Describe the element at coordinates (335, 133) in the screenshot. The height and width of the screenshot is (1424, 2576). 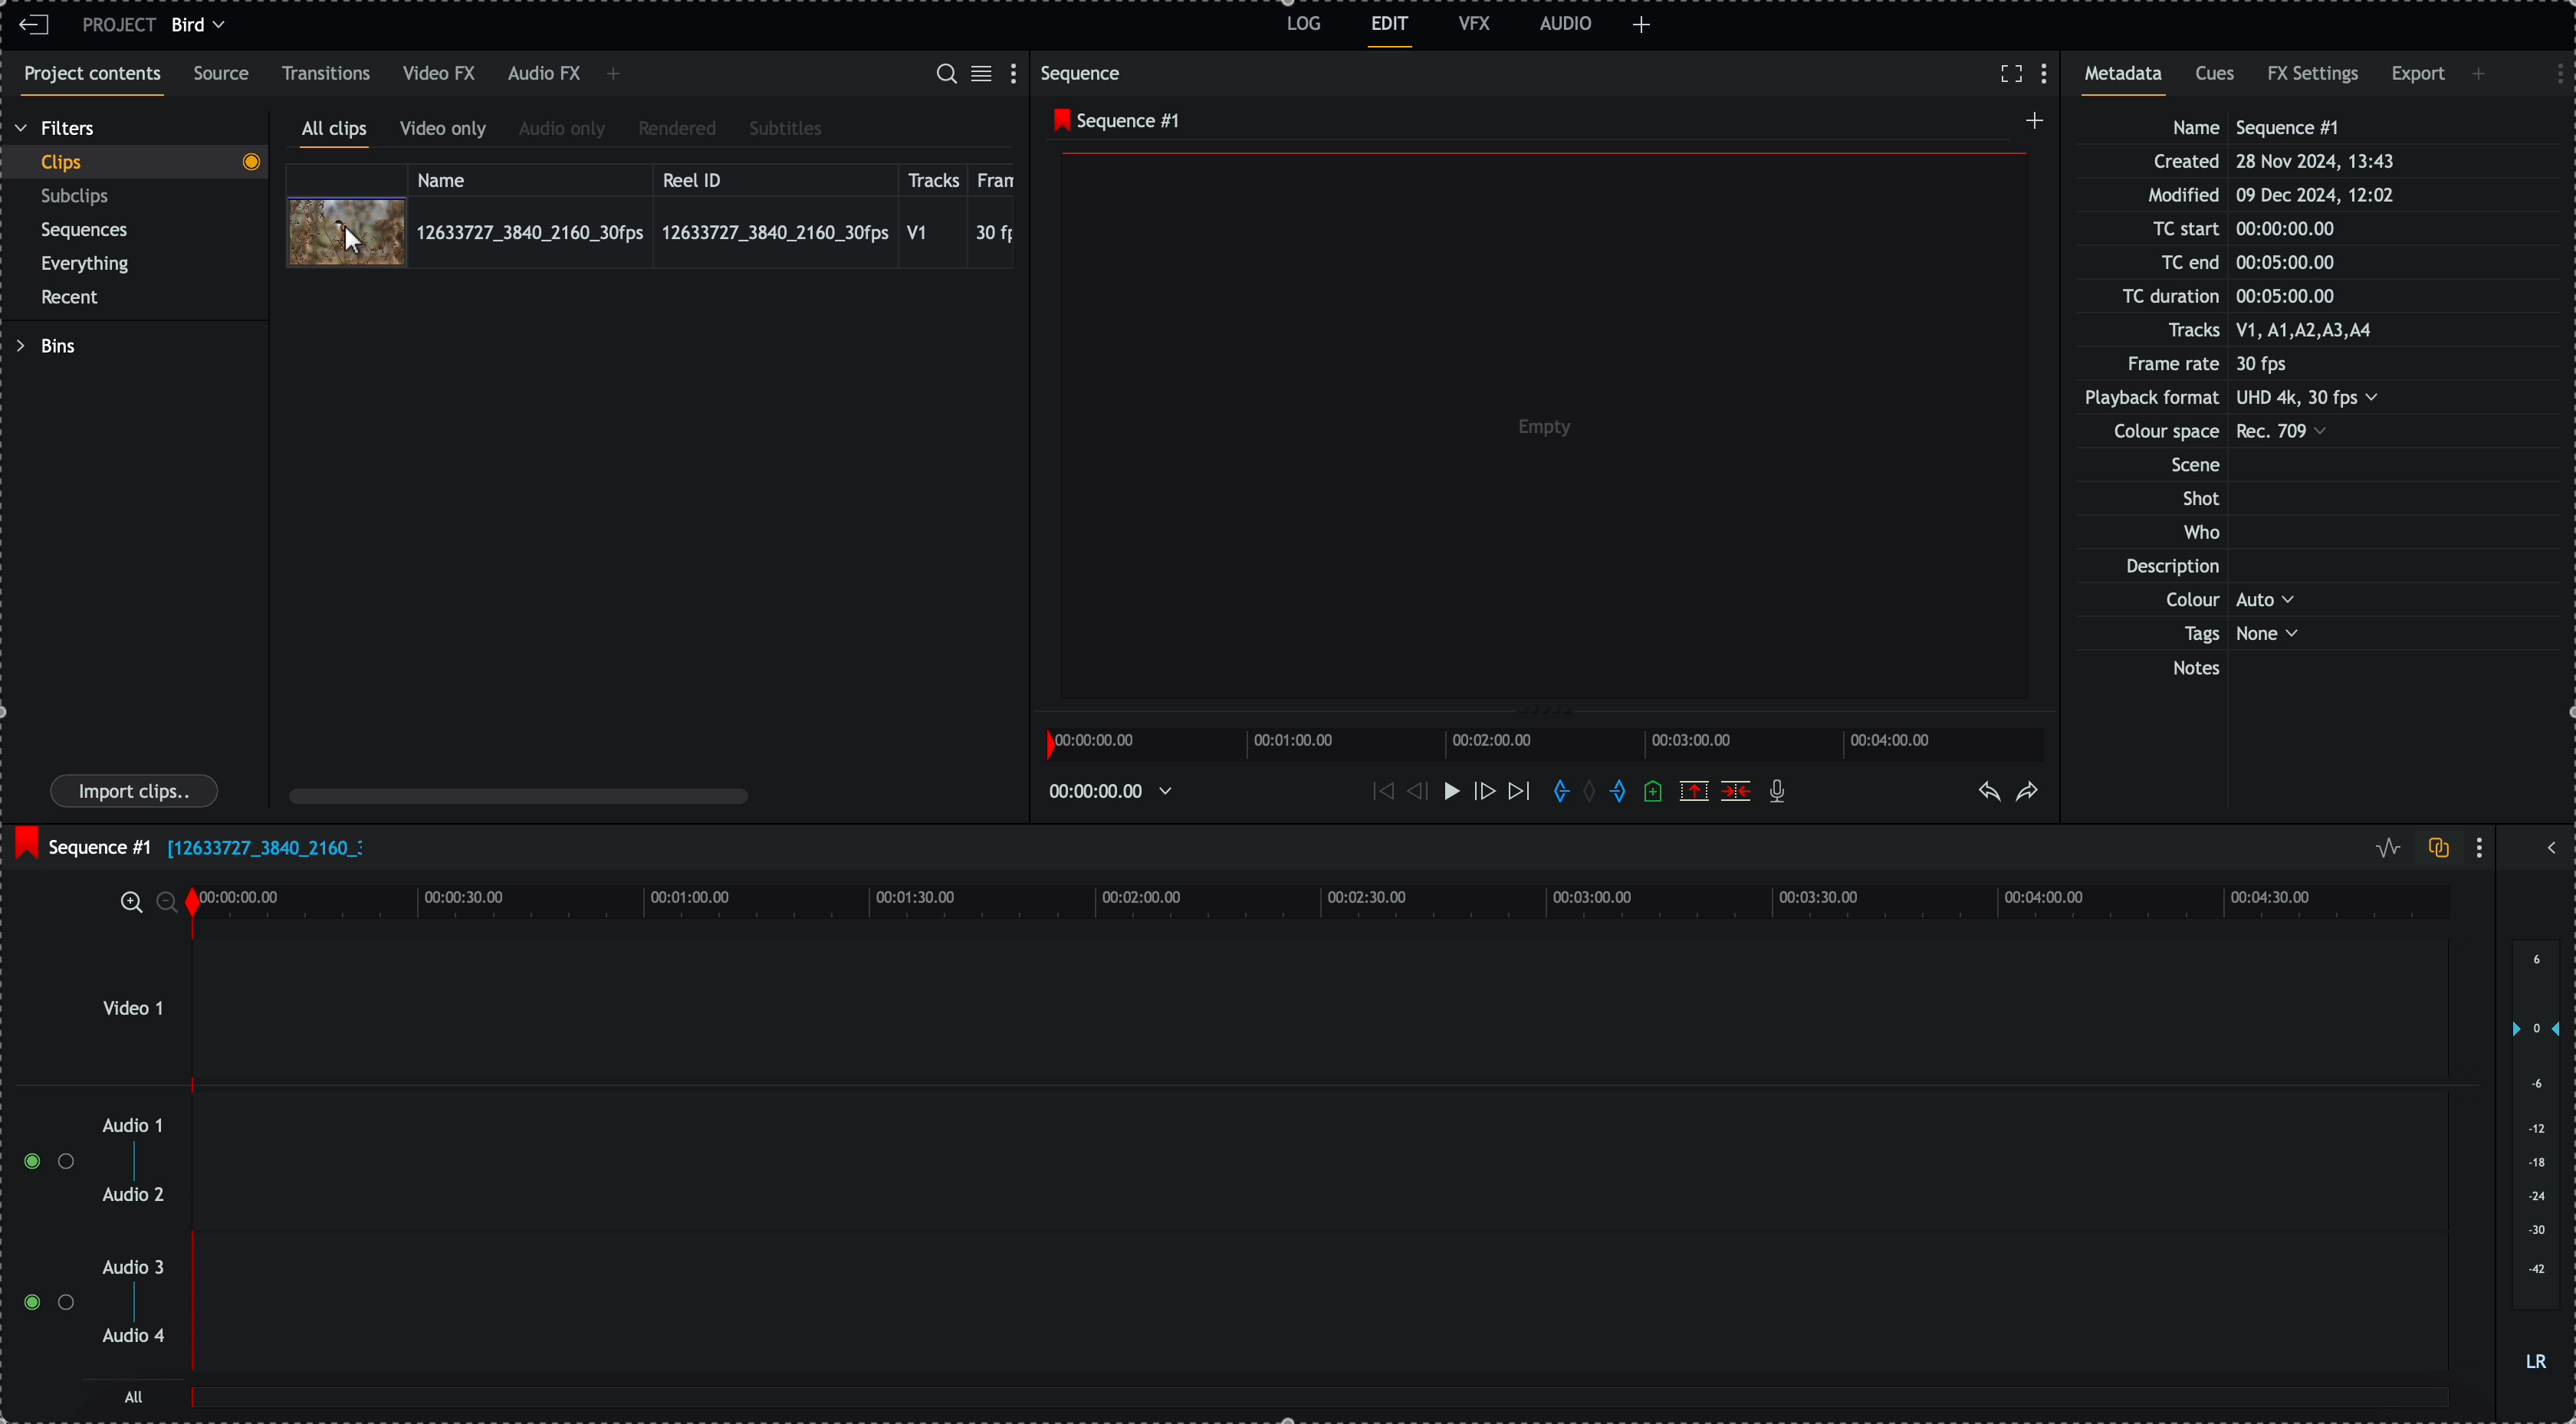
I see `all clips` at that location.